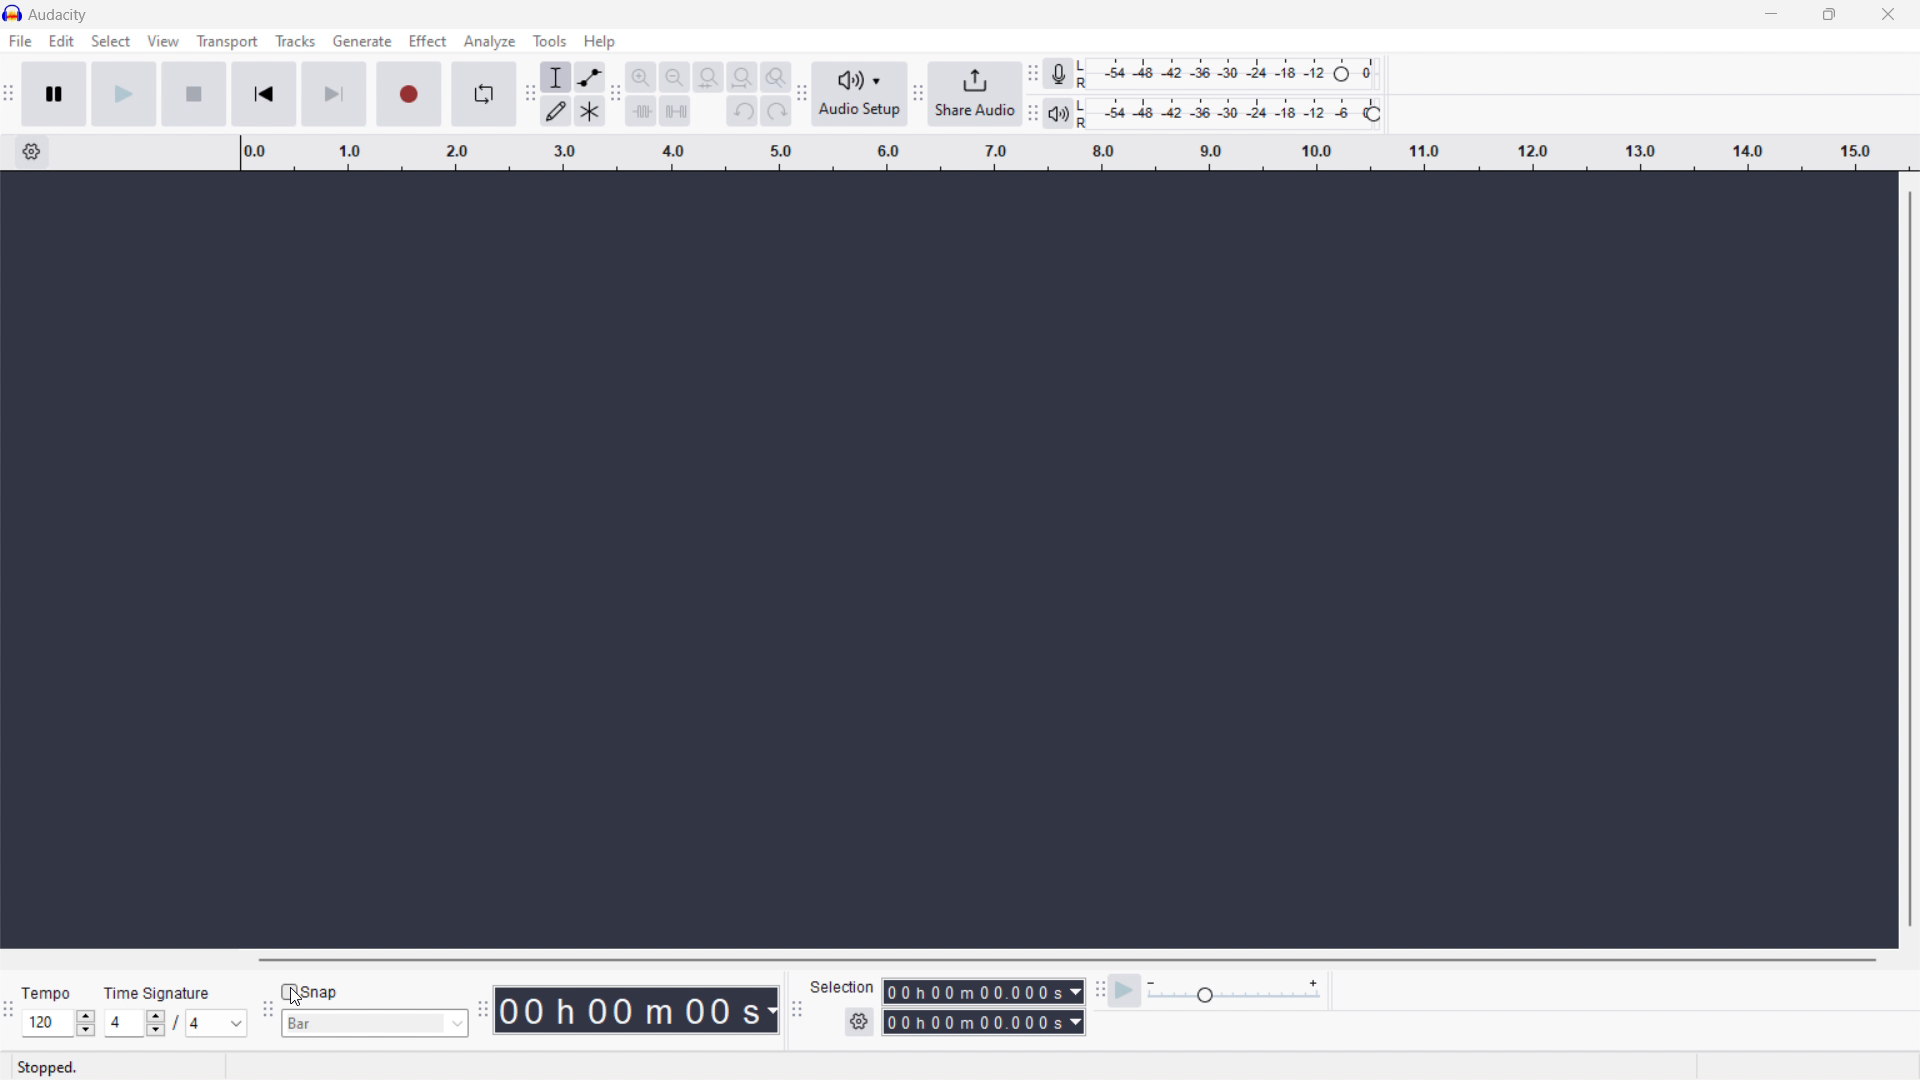  I want to click on cursor, so click(298, 997).